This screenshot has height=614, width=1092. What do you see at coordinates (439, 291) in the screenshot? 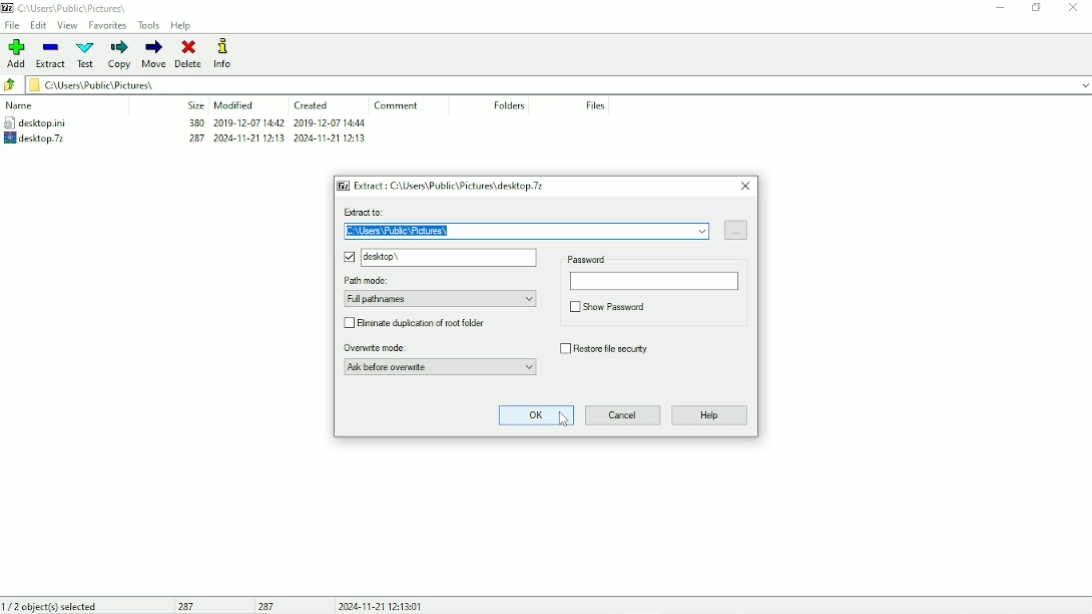
I see `Path mode` at bounding box center [439, 291].